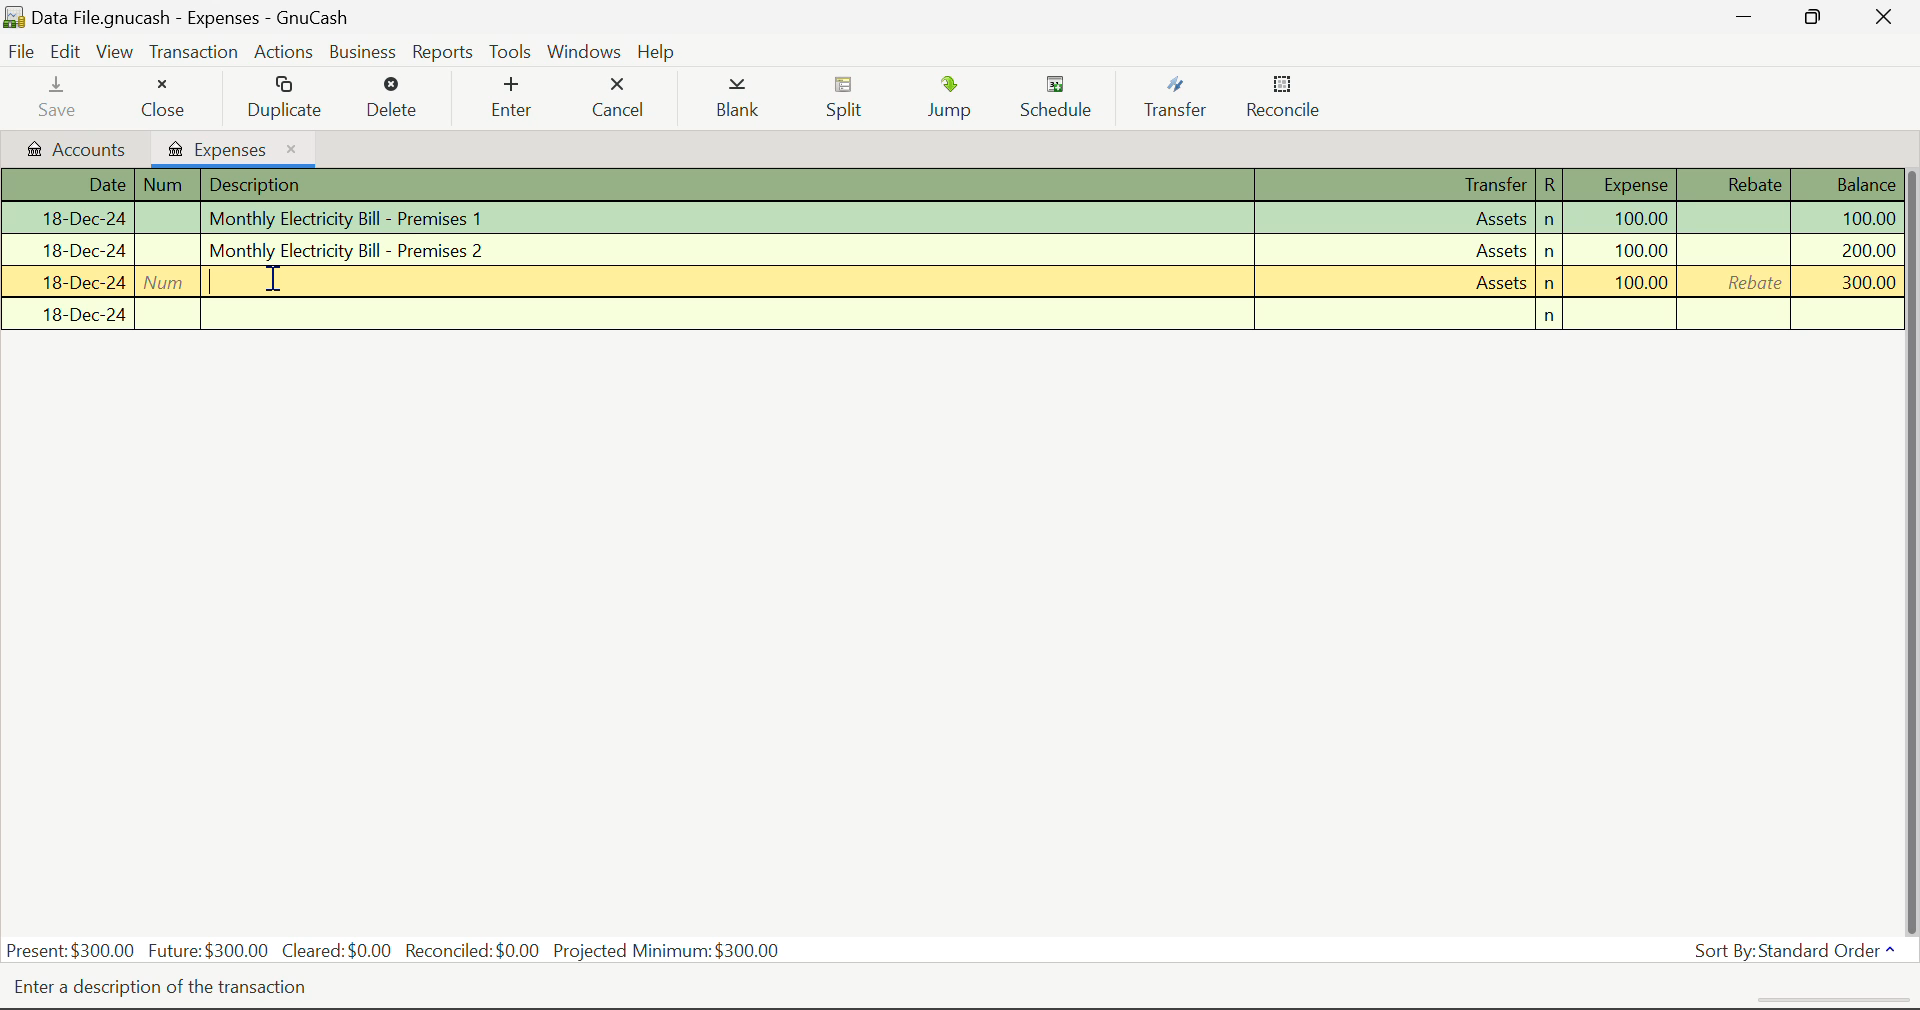 The width and height of the screenshot is (1920, 1010). I want to click on Cursor Position, so click(274, 276).